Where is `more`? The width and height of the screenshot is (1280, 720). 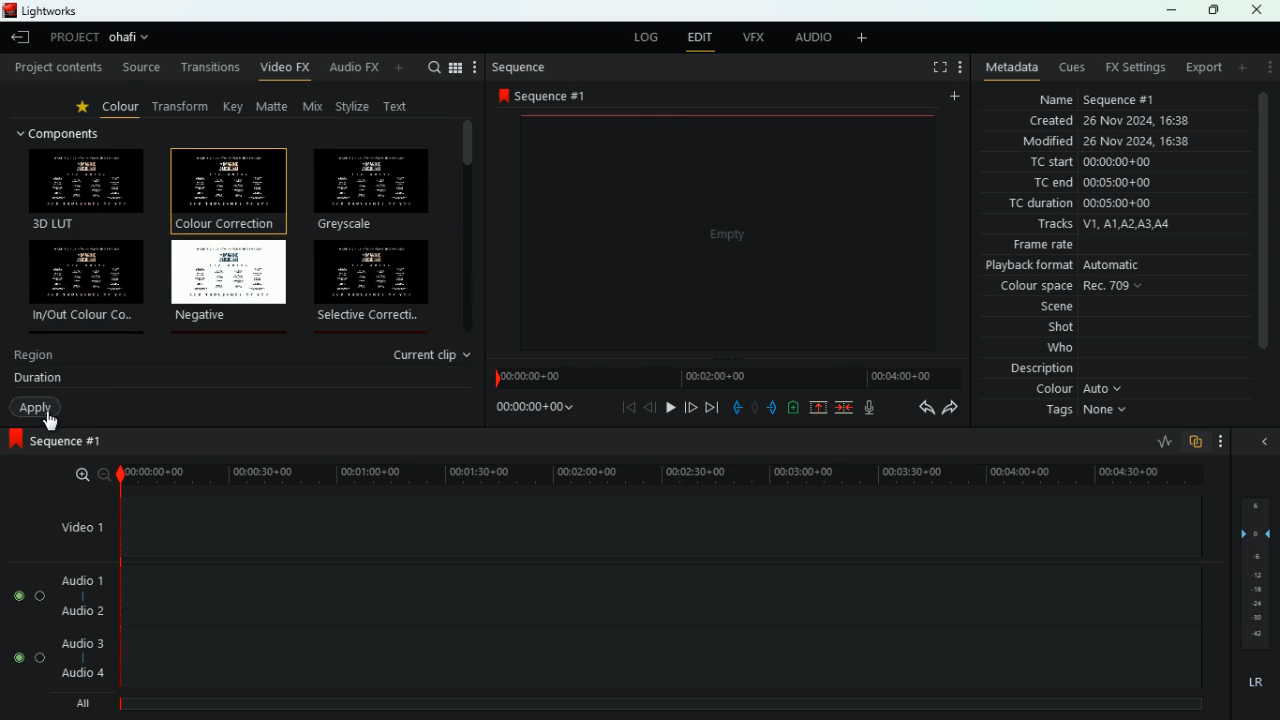
more is located at coordinates (1268, 70).